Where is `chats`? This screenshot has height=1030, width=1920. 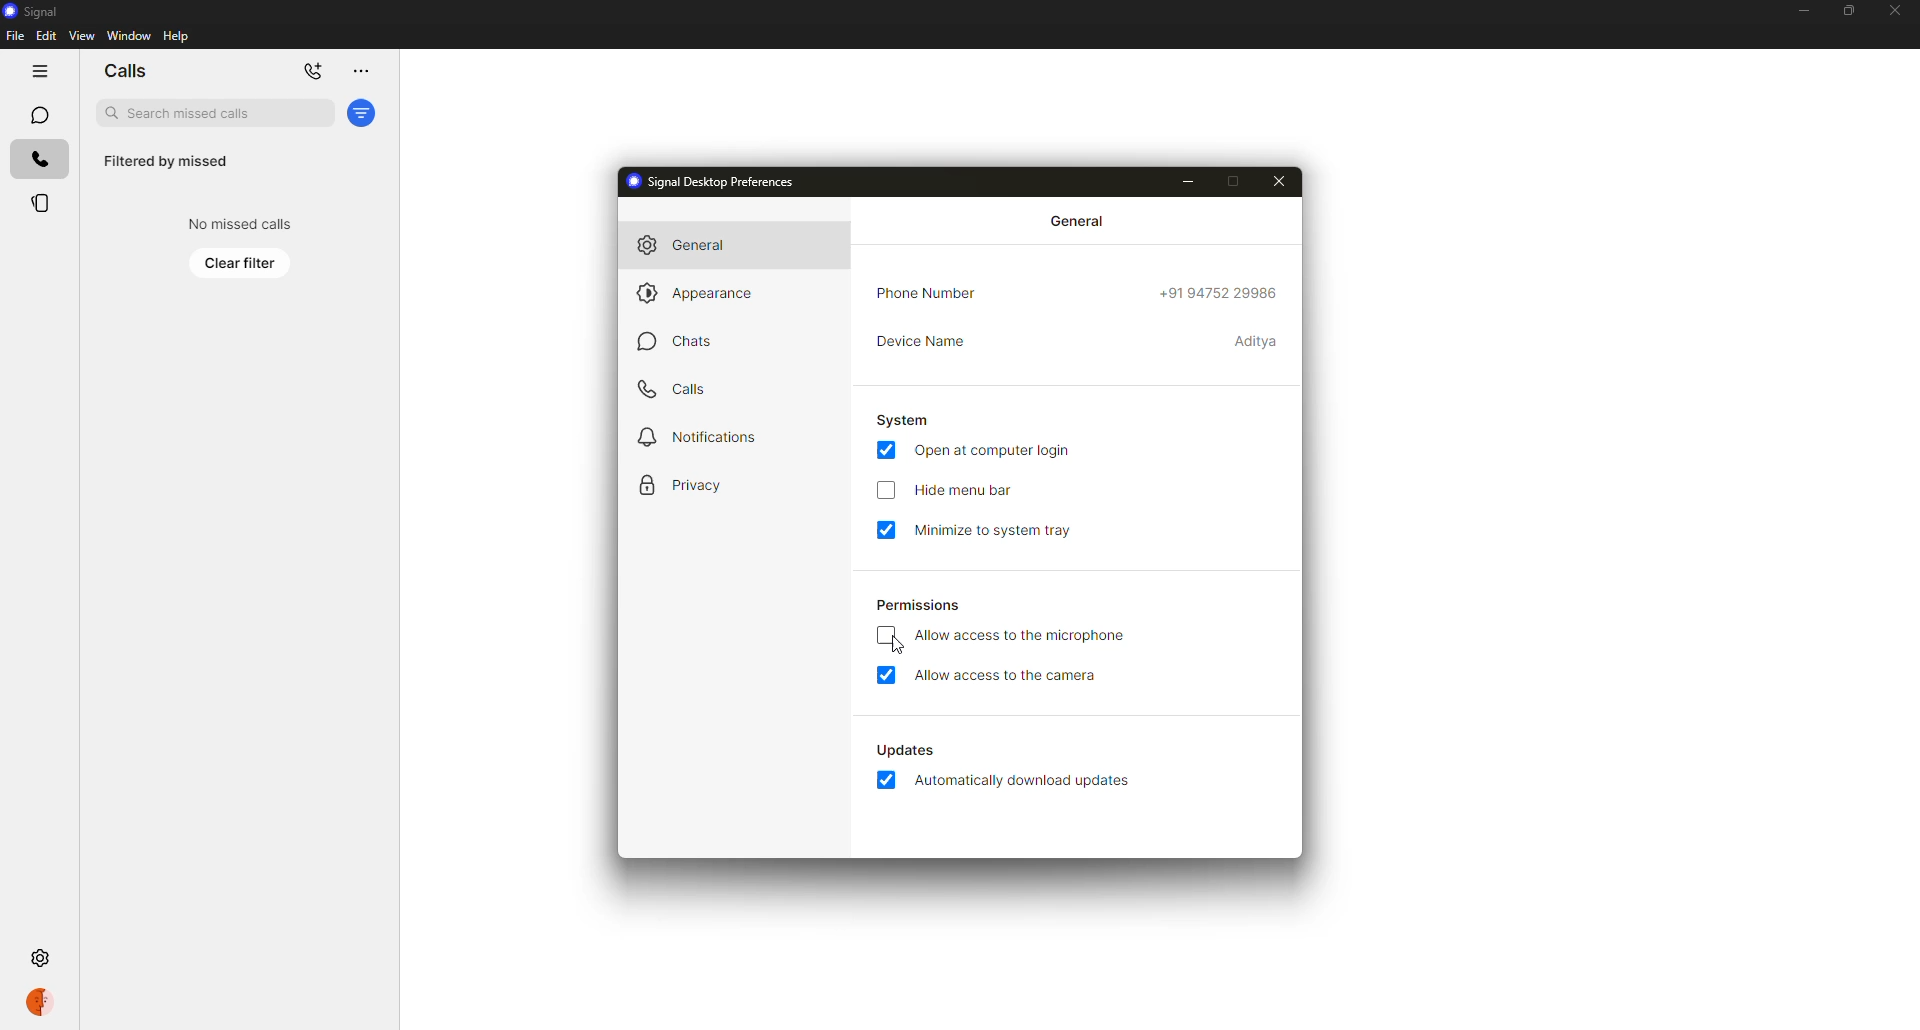 chats is located at coordinates (39, 115).